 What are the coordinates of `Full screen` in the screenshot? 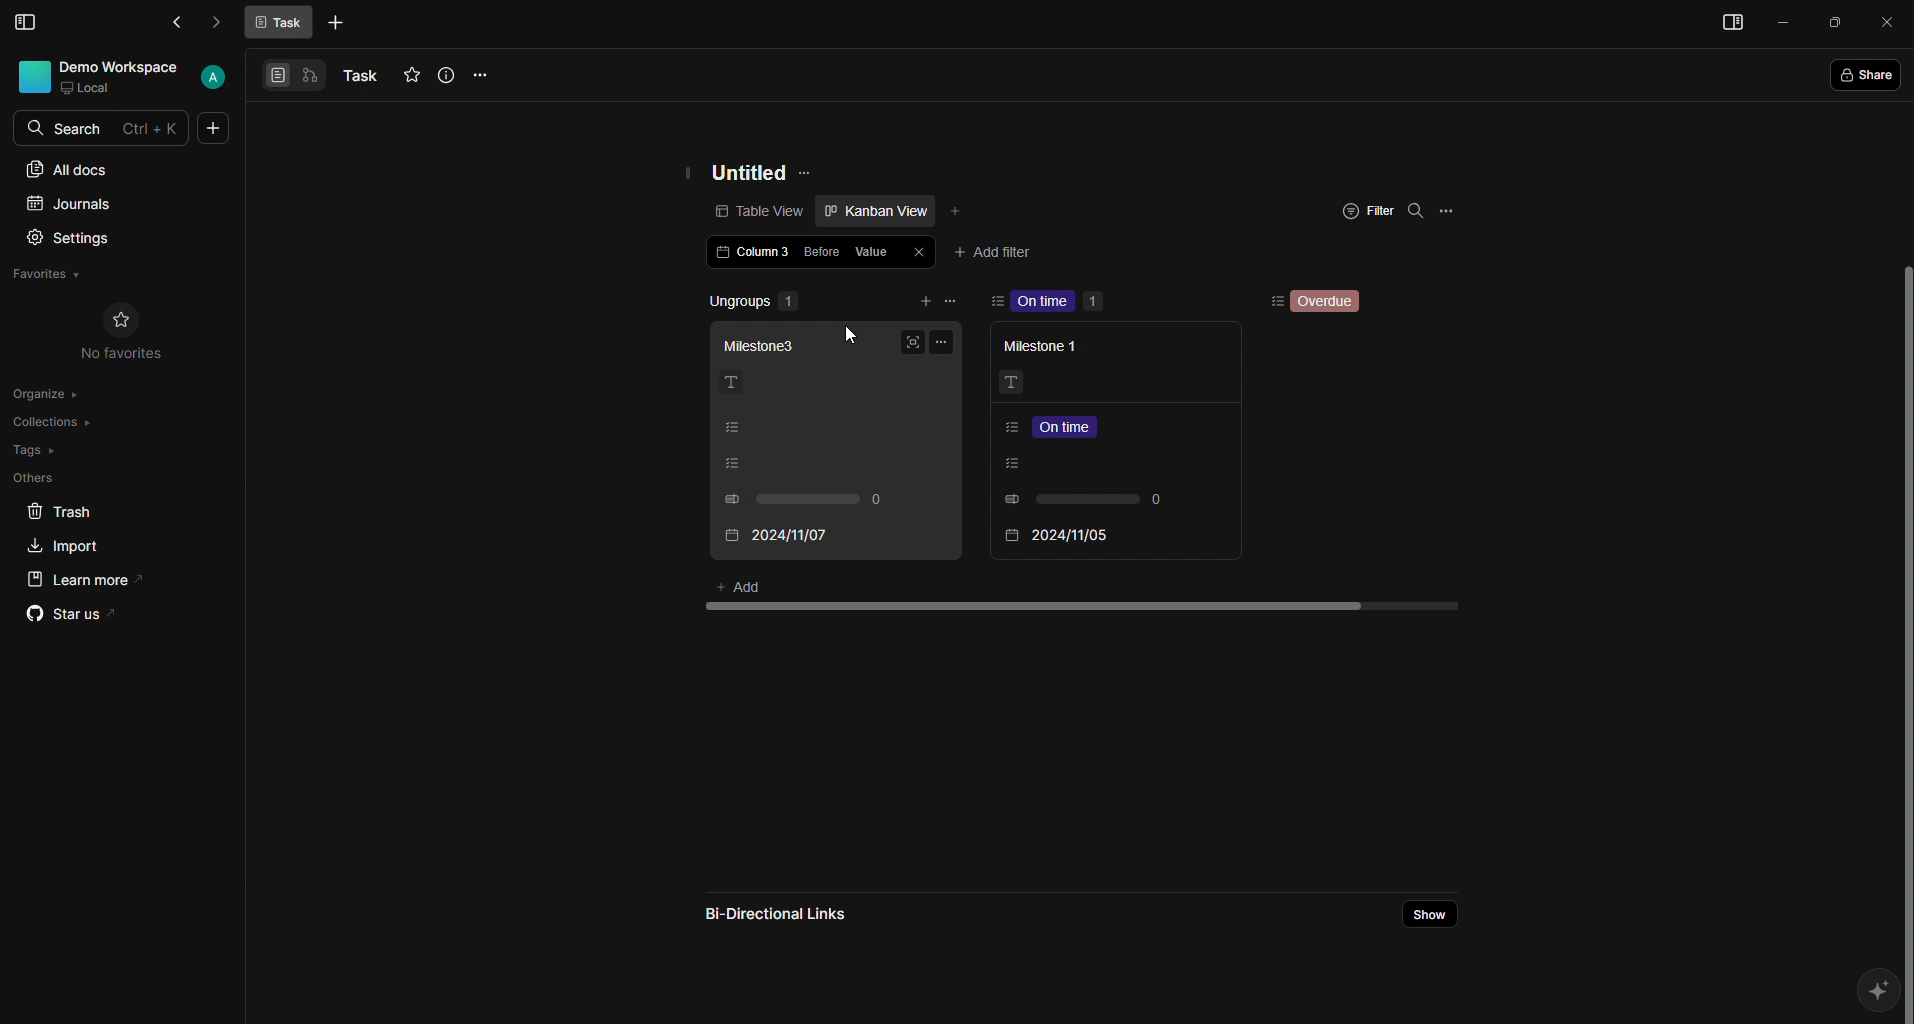 It's located at (914, 344).